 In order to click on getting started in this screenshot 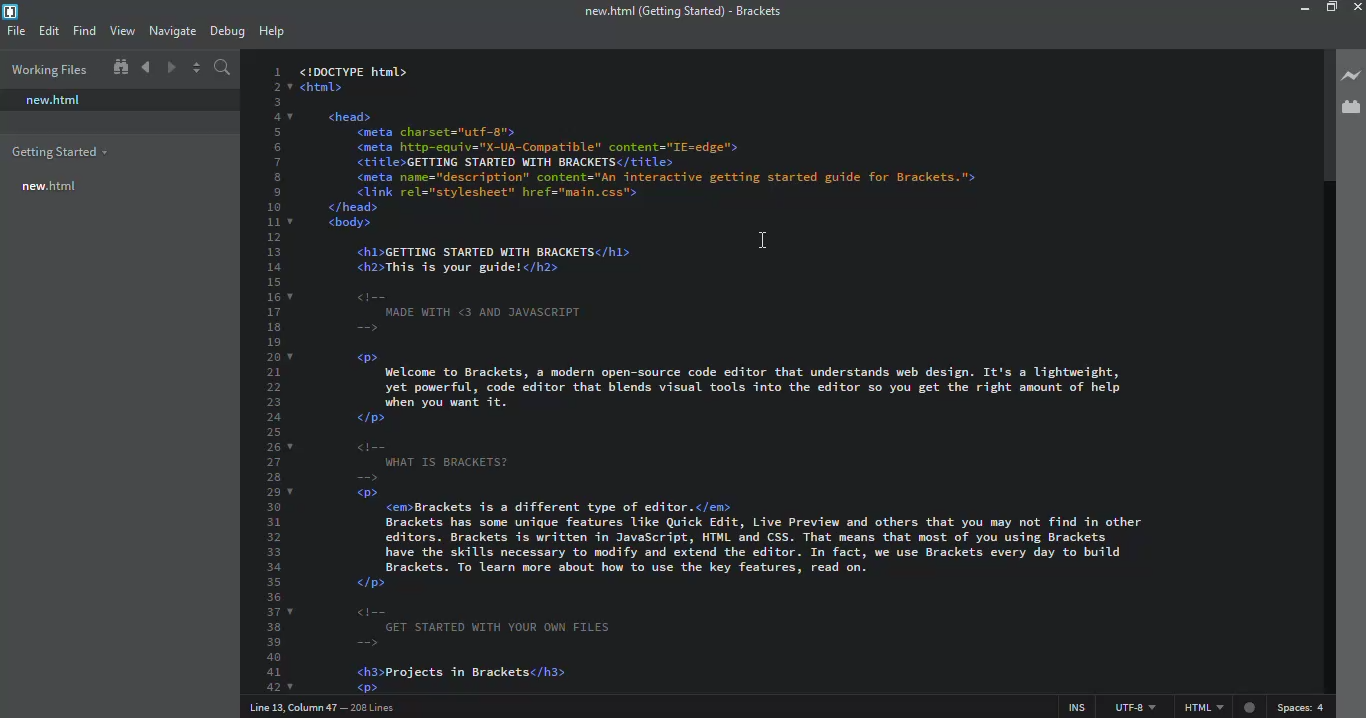, I will do `click(60, 152)`.